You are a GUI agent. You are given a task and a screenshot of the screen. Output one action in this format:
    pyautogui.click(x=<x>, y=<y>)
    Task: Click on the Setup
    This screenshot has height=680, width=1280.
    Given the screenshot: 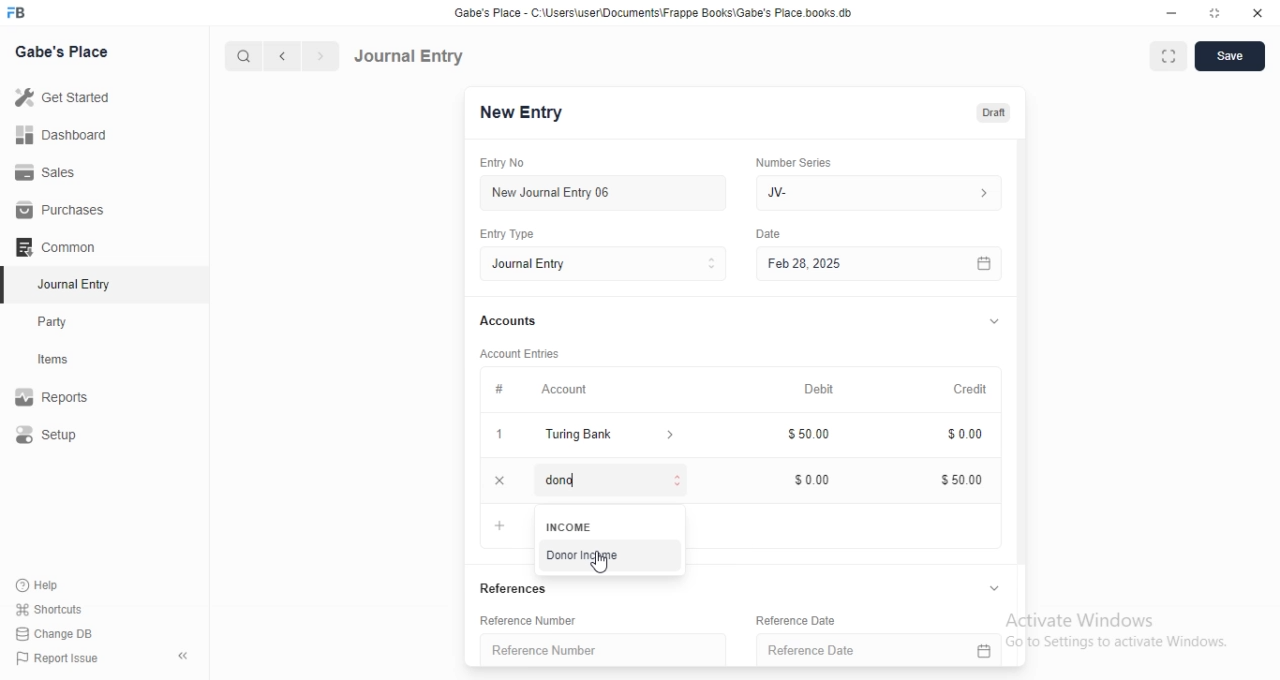 What is the action you would take?
    pyautogui.click(x=66, y=436)
    